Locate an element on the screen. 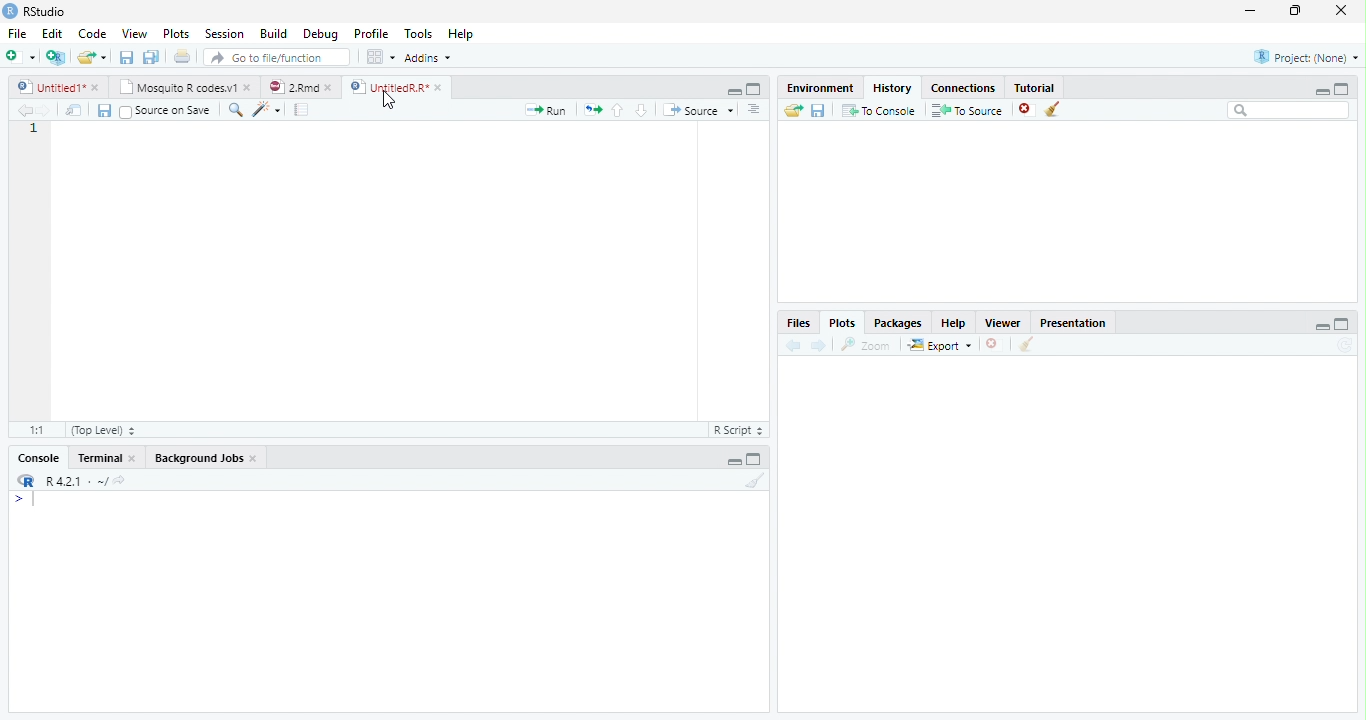 This screenshot has height=720, width=1366. Delete is located at coordinates (992, 344).